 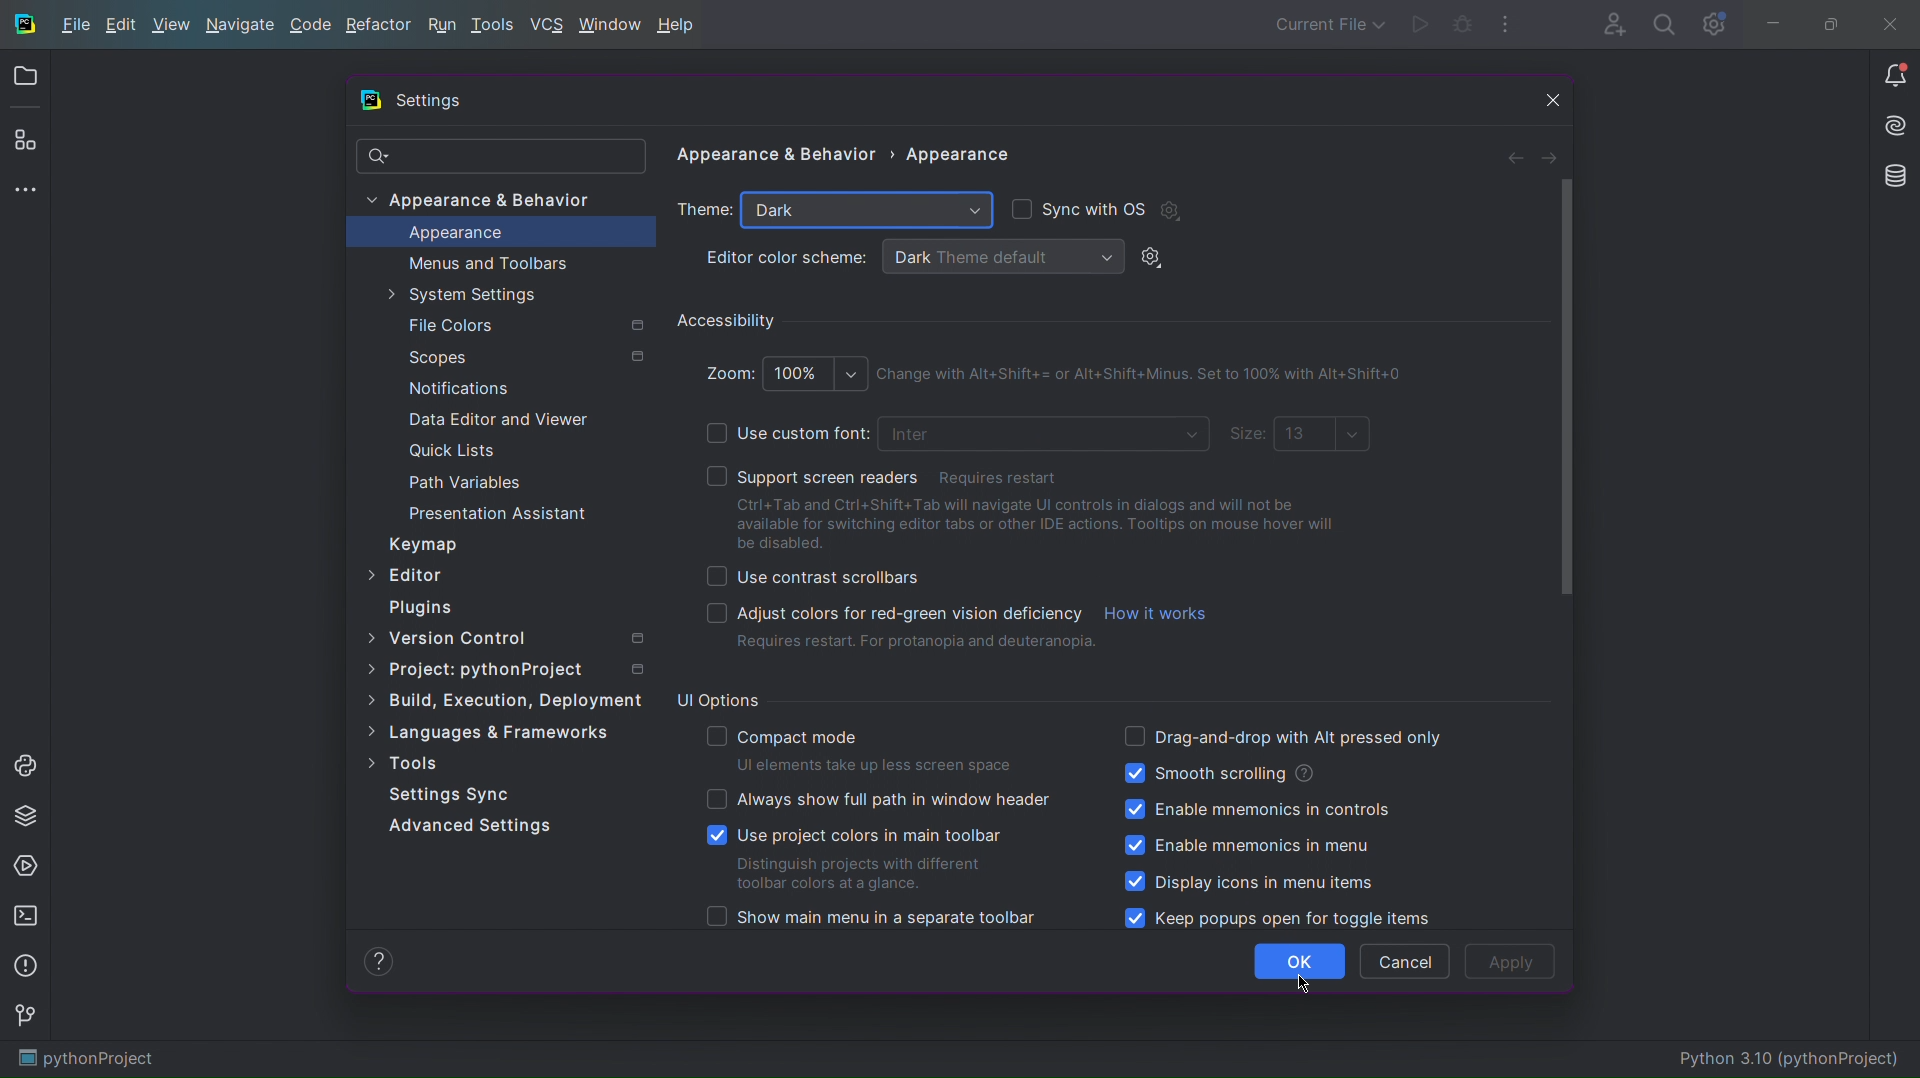 I want to click on Settings, so click(x=426, y=101).